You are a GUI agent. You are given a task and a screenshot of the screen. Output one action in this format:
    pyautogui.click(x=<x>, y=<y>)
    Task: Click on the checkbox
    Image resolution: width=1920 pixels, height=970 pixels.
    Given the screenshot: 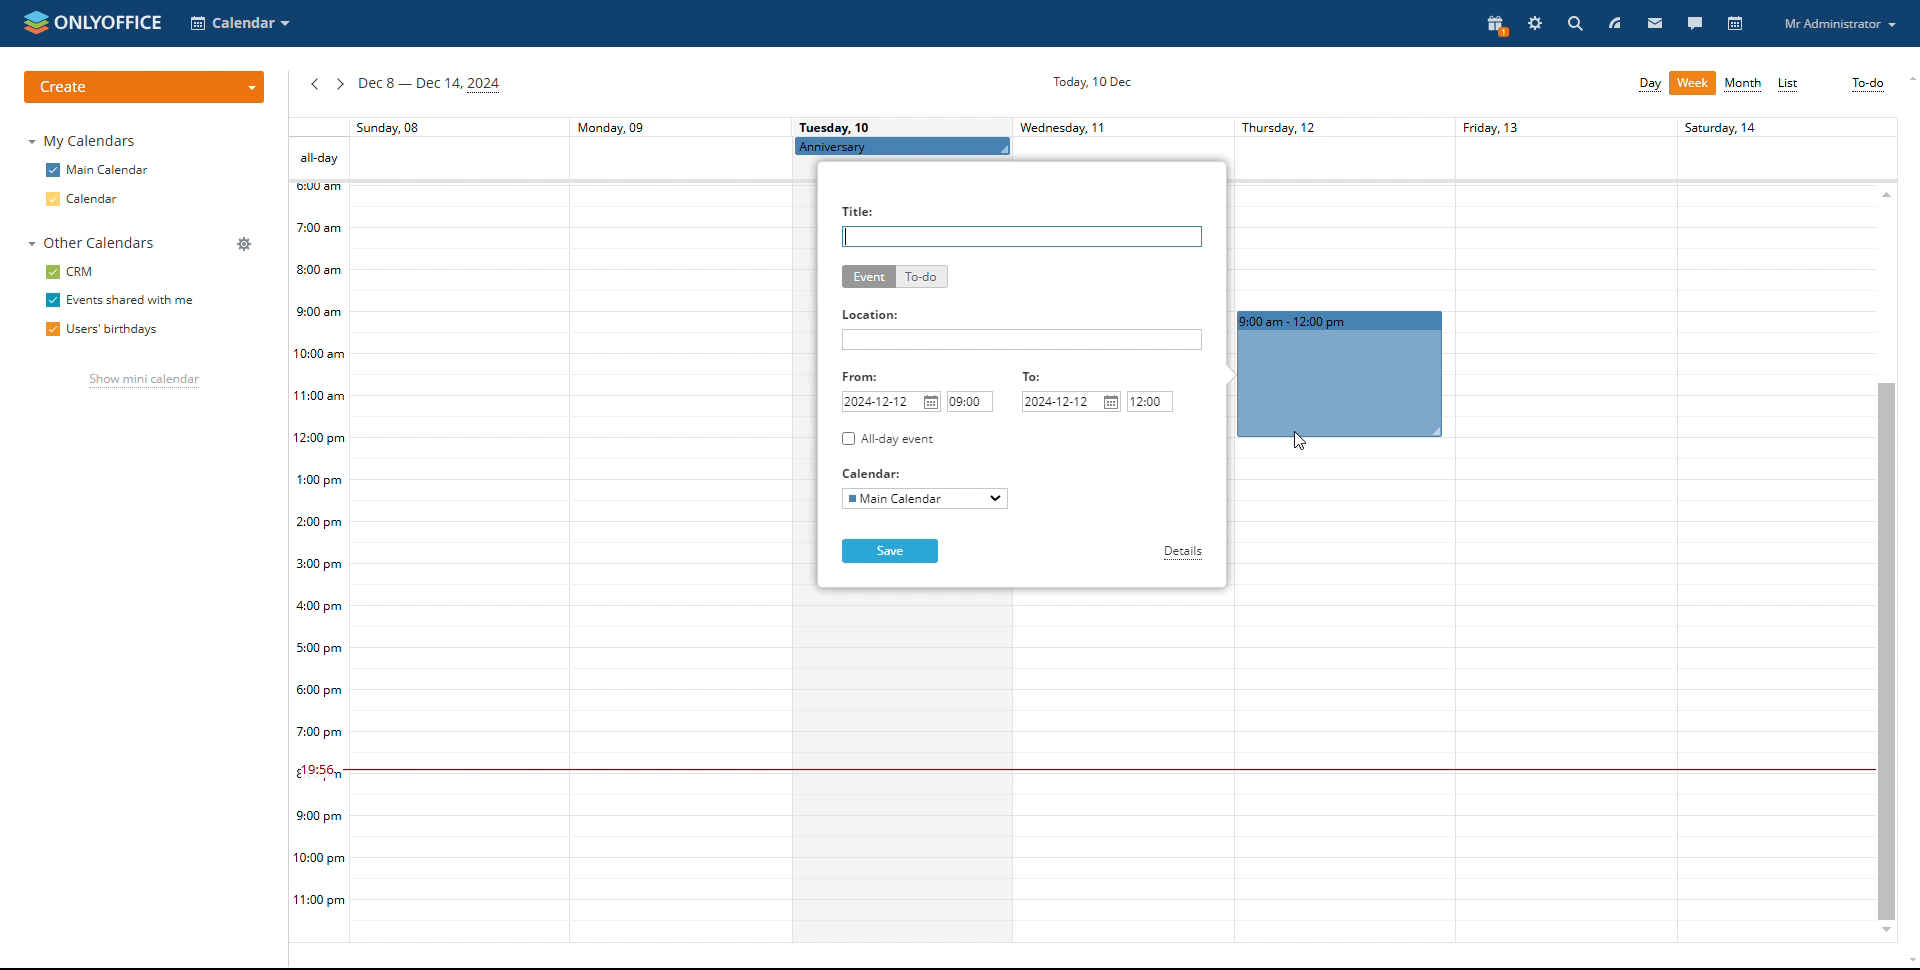 What is the action you would take?
    pyautogui.click(x=52, y=170)
    